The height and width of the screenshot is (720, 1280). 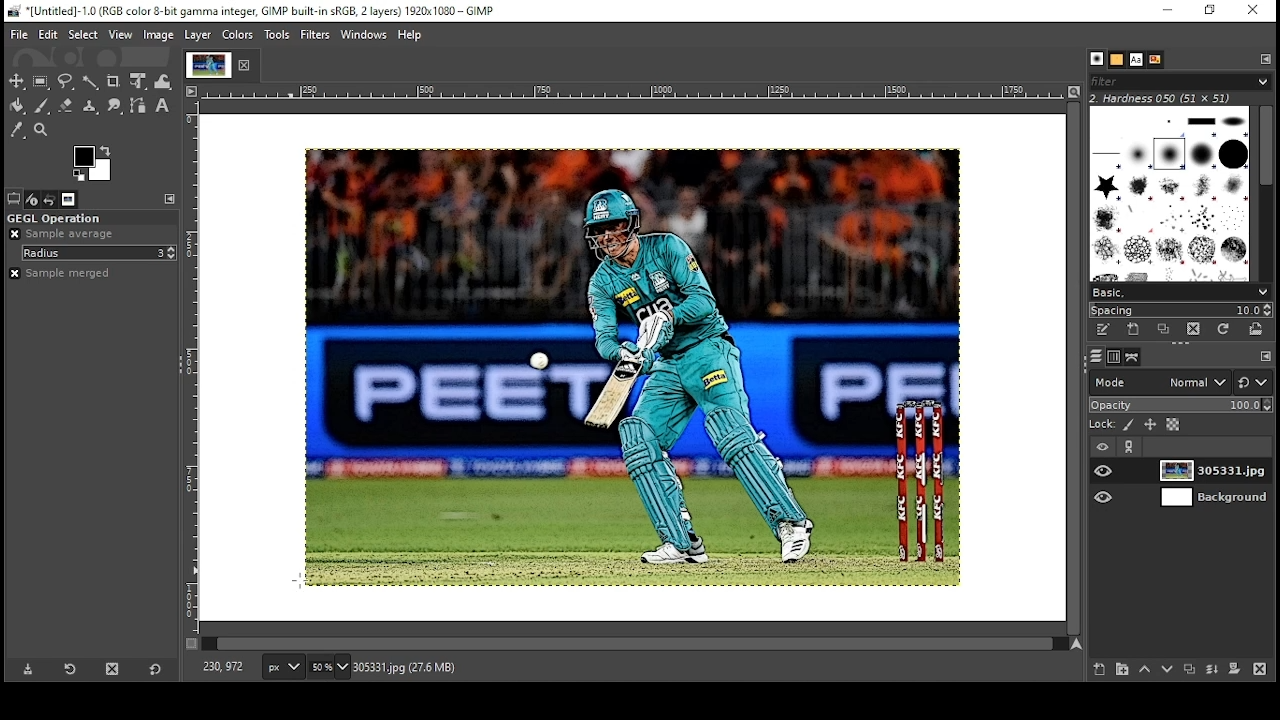 I want to click on paths tool, so click(x=139, y=105).